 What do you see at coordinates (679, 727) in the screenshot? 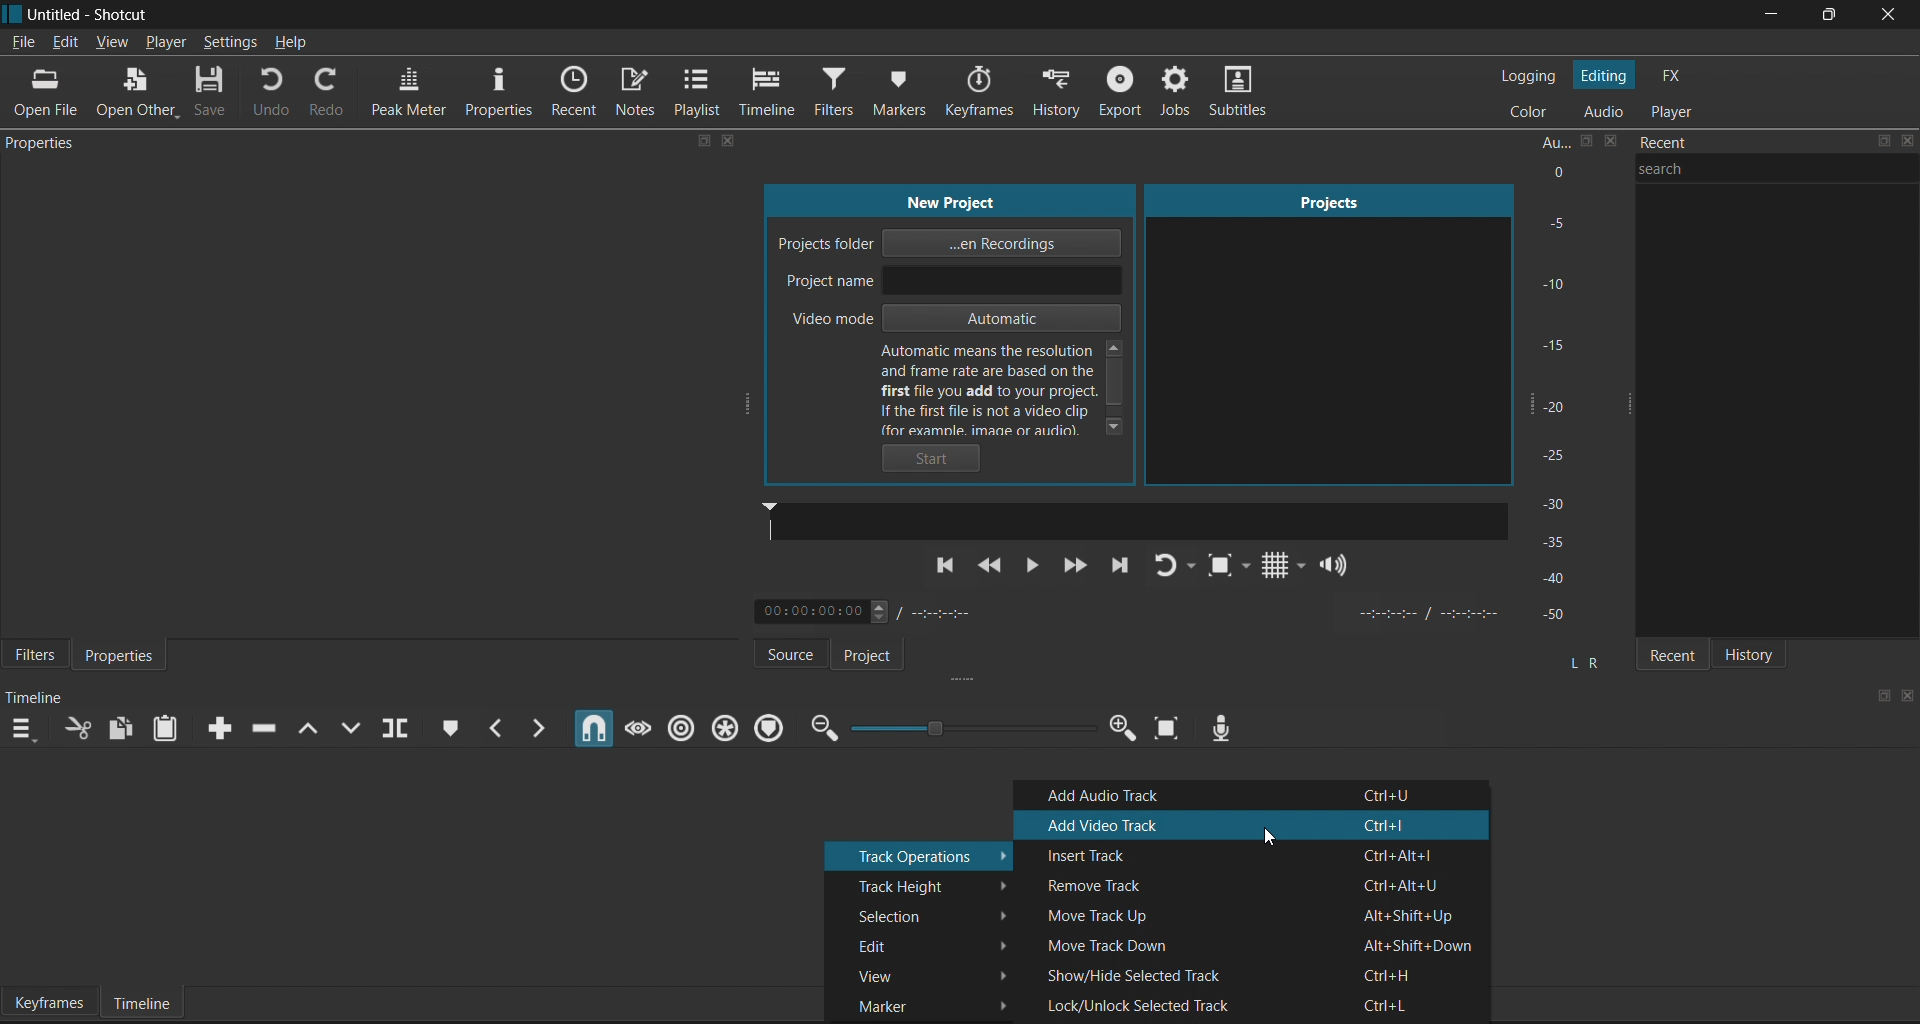
I see `Ripple` at bounding box center [679, 727].